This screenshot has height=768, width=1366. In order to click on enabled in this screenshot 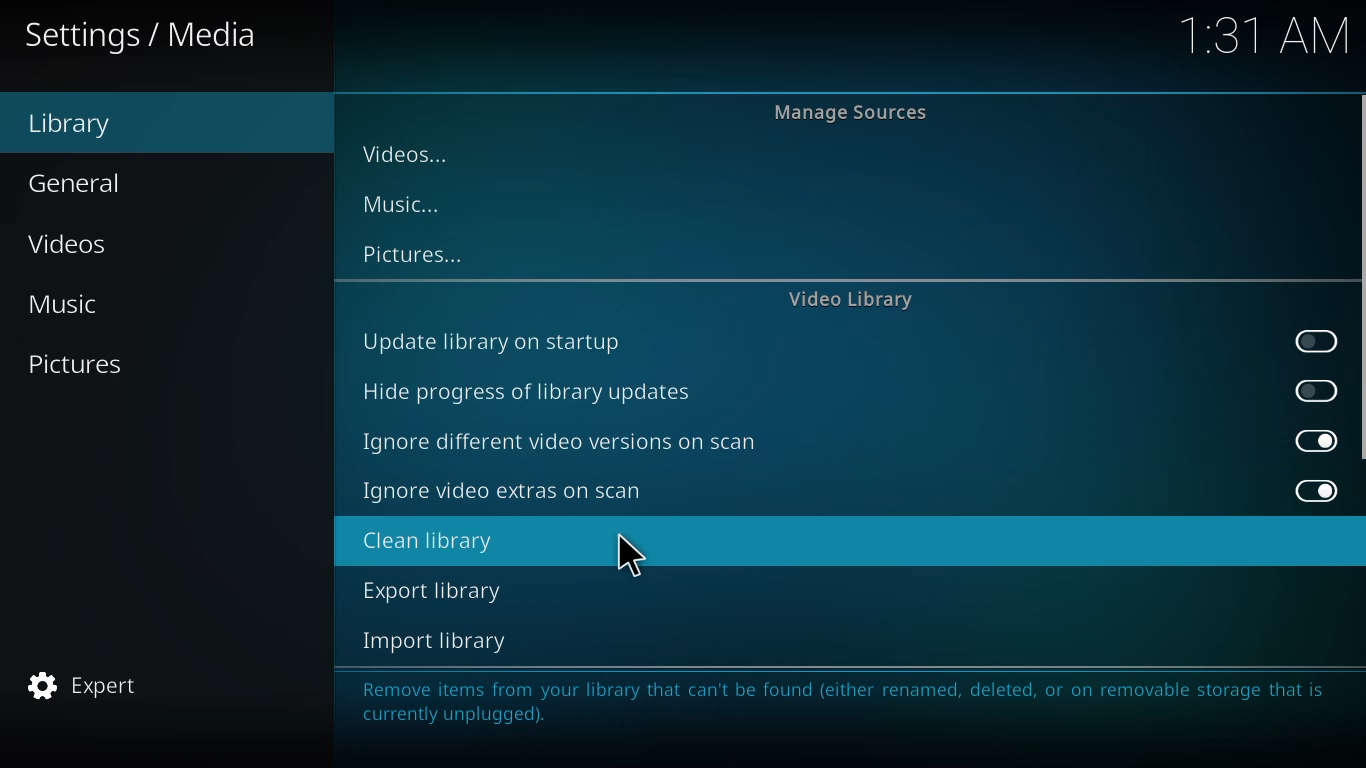, I will do `click(1317, 492)`.